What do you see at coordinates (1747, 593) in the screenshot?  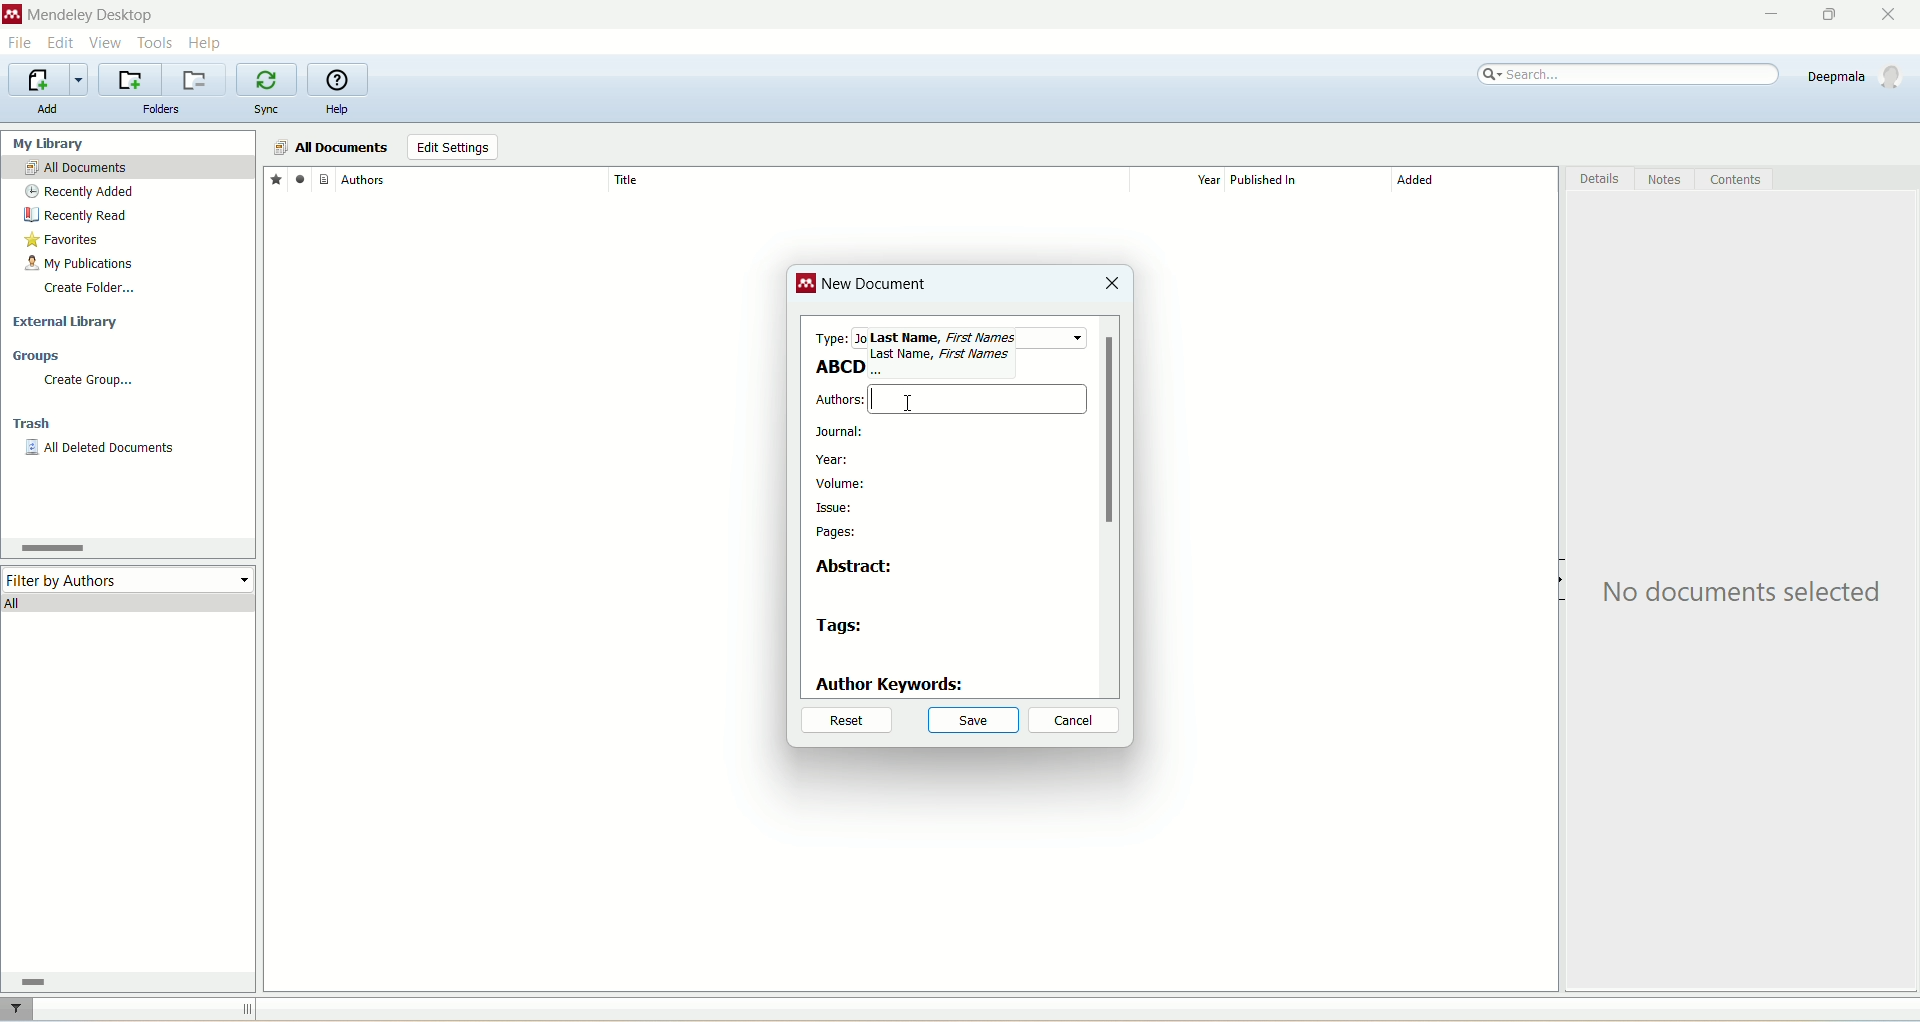 I see `text` at bounding box center [1747, 593].